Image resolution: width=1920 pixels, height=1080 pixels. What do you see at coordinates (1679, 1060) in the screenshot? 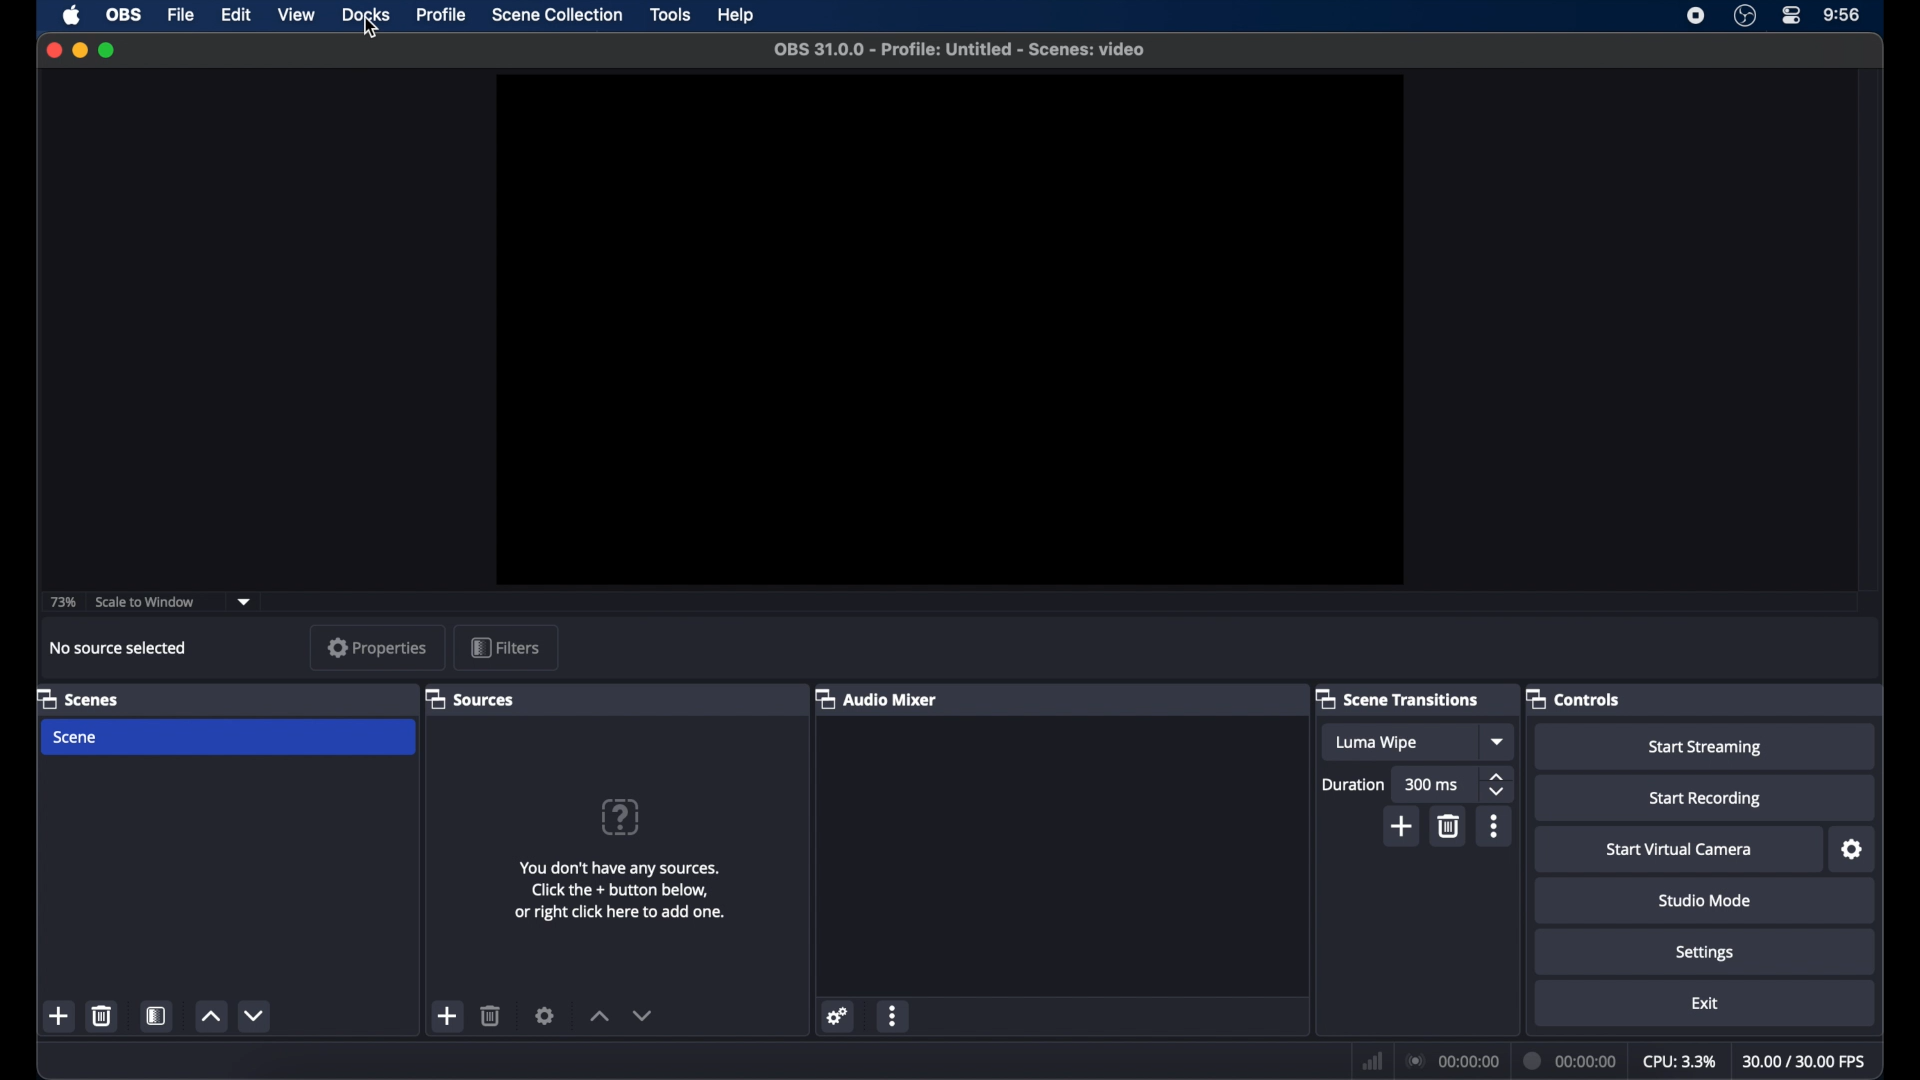
I see `cpu` at bounding box center [1679, 1060].